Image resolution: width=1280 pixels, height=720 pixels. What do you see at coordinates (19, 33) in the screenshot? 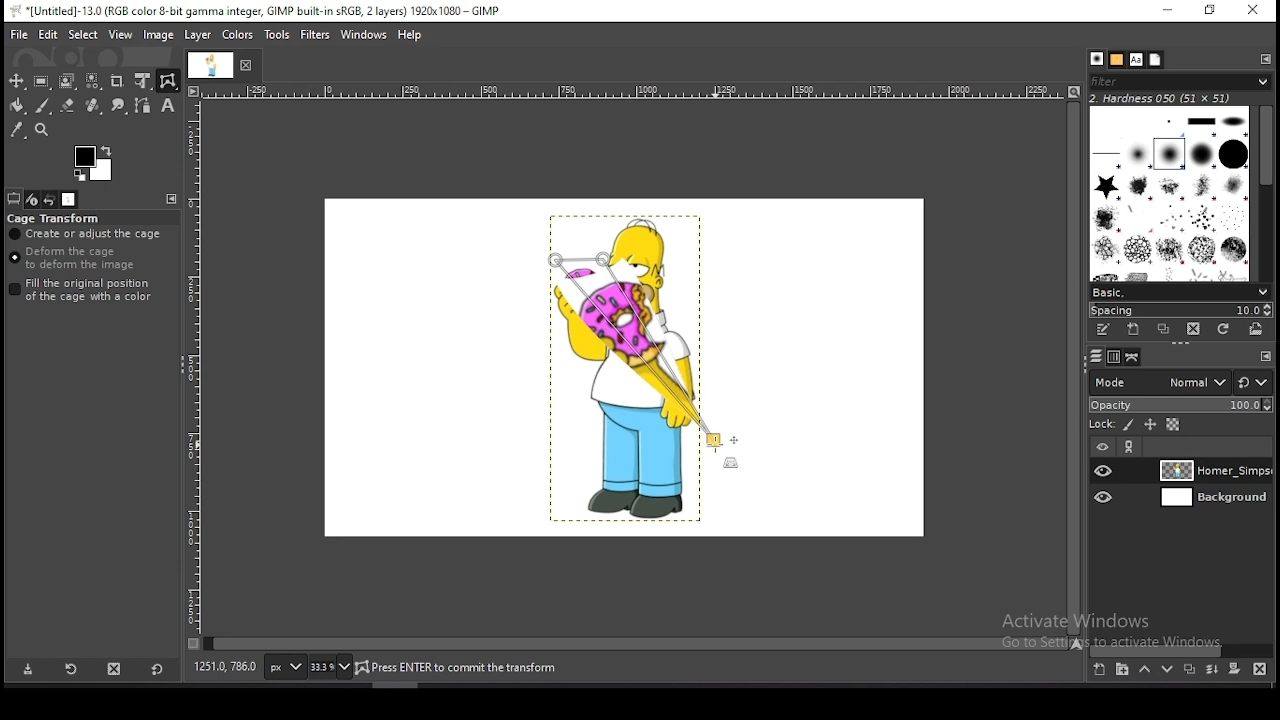
I see `file` at bounding box center [19, 33].